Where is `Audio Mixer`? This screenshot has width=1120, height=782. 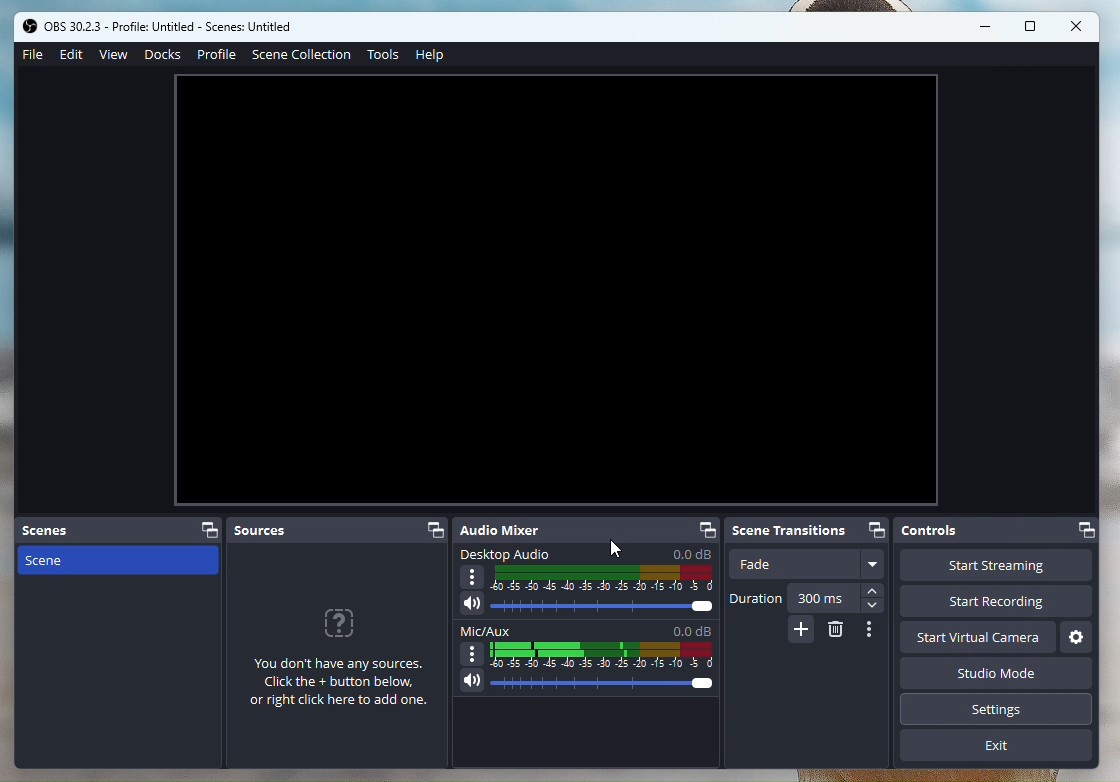
Audio Mixer is located at coordinates (588, 531).